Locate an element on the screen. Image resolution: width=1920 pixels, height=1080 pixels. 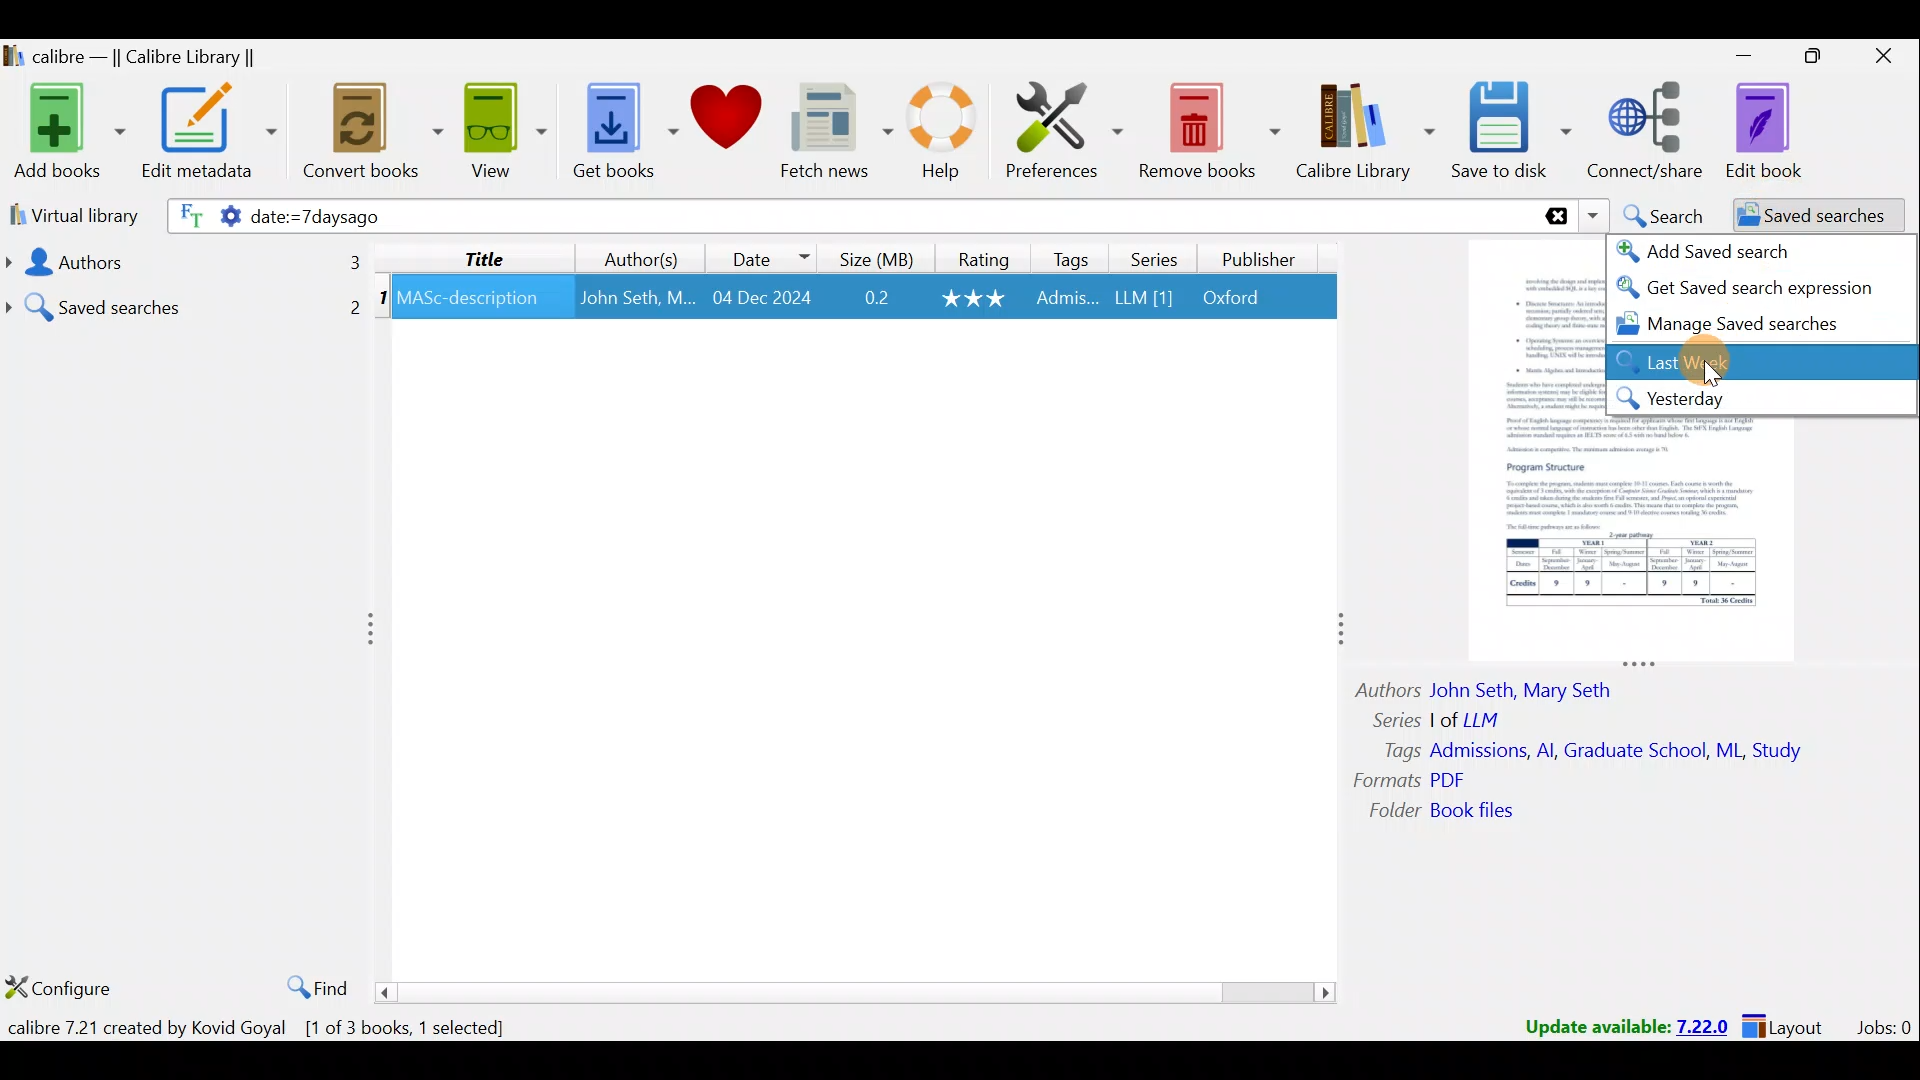
Maximize is located at coordinates (1804, 60).